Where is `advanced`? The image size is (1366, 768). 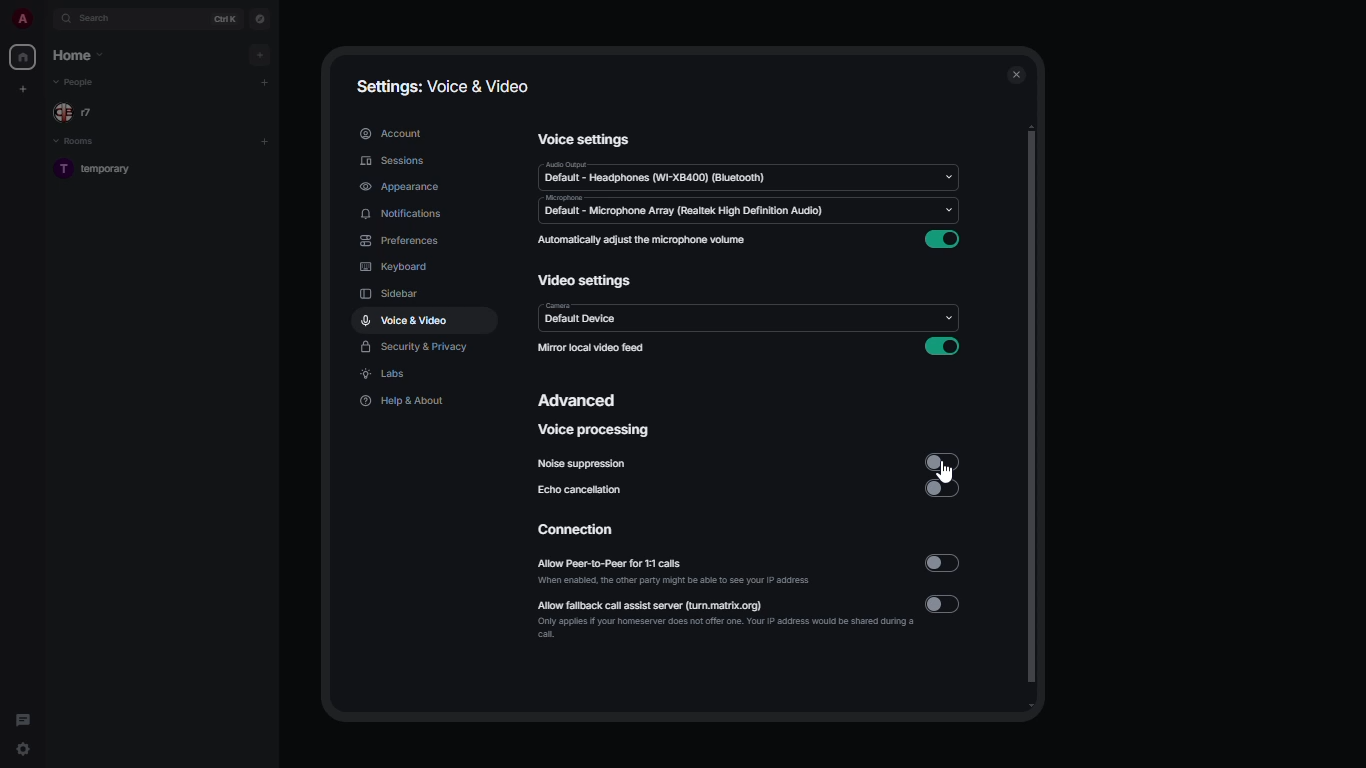
advanced is located at coordinates (580, 400).